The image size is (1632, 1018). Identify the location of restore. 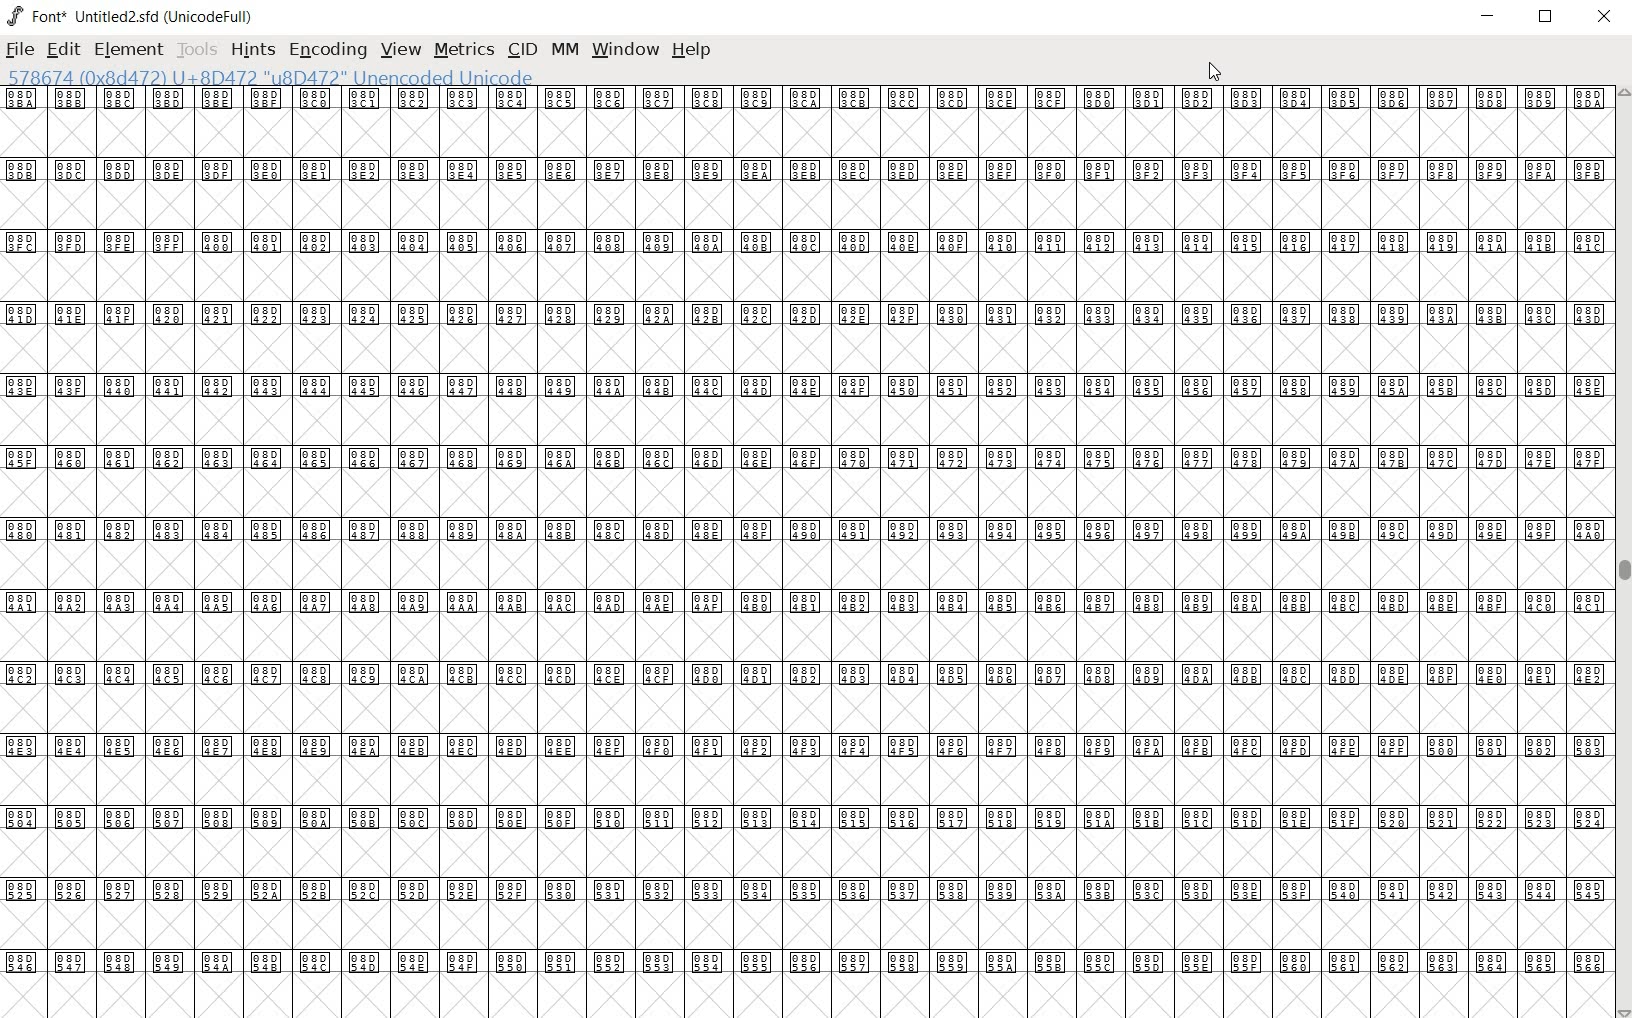
(1547, 20).